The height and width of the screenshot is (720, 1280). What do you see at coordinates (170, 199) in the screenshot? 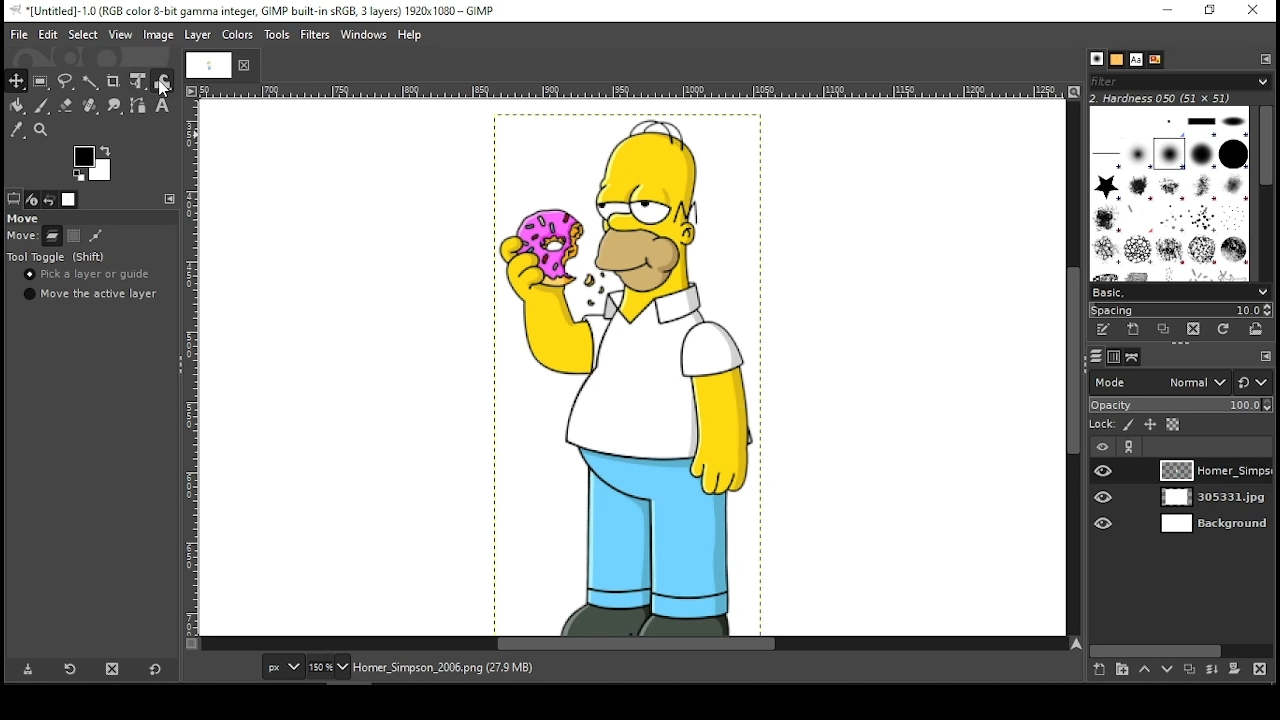
I see `edit toolbar` at bounding box center [170, 199].